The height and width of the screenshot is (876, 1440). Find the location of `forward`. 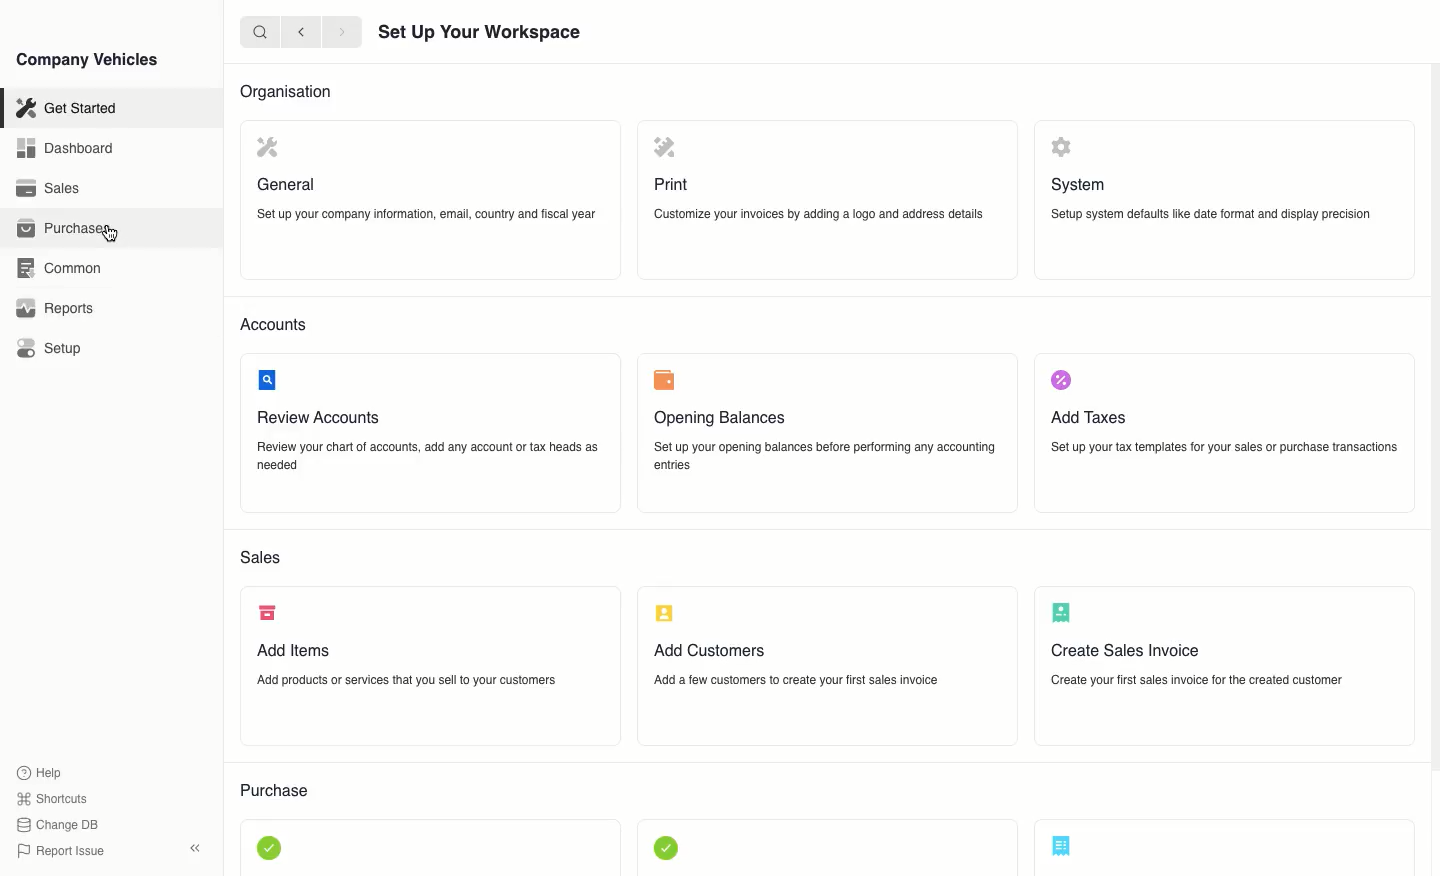

forward is located at coordinates (342, 33).